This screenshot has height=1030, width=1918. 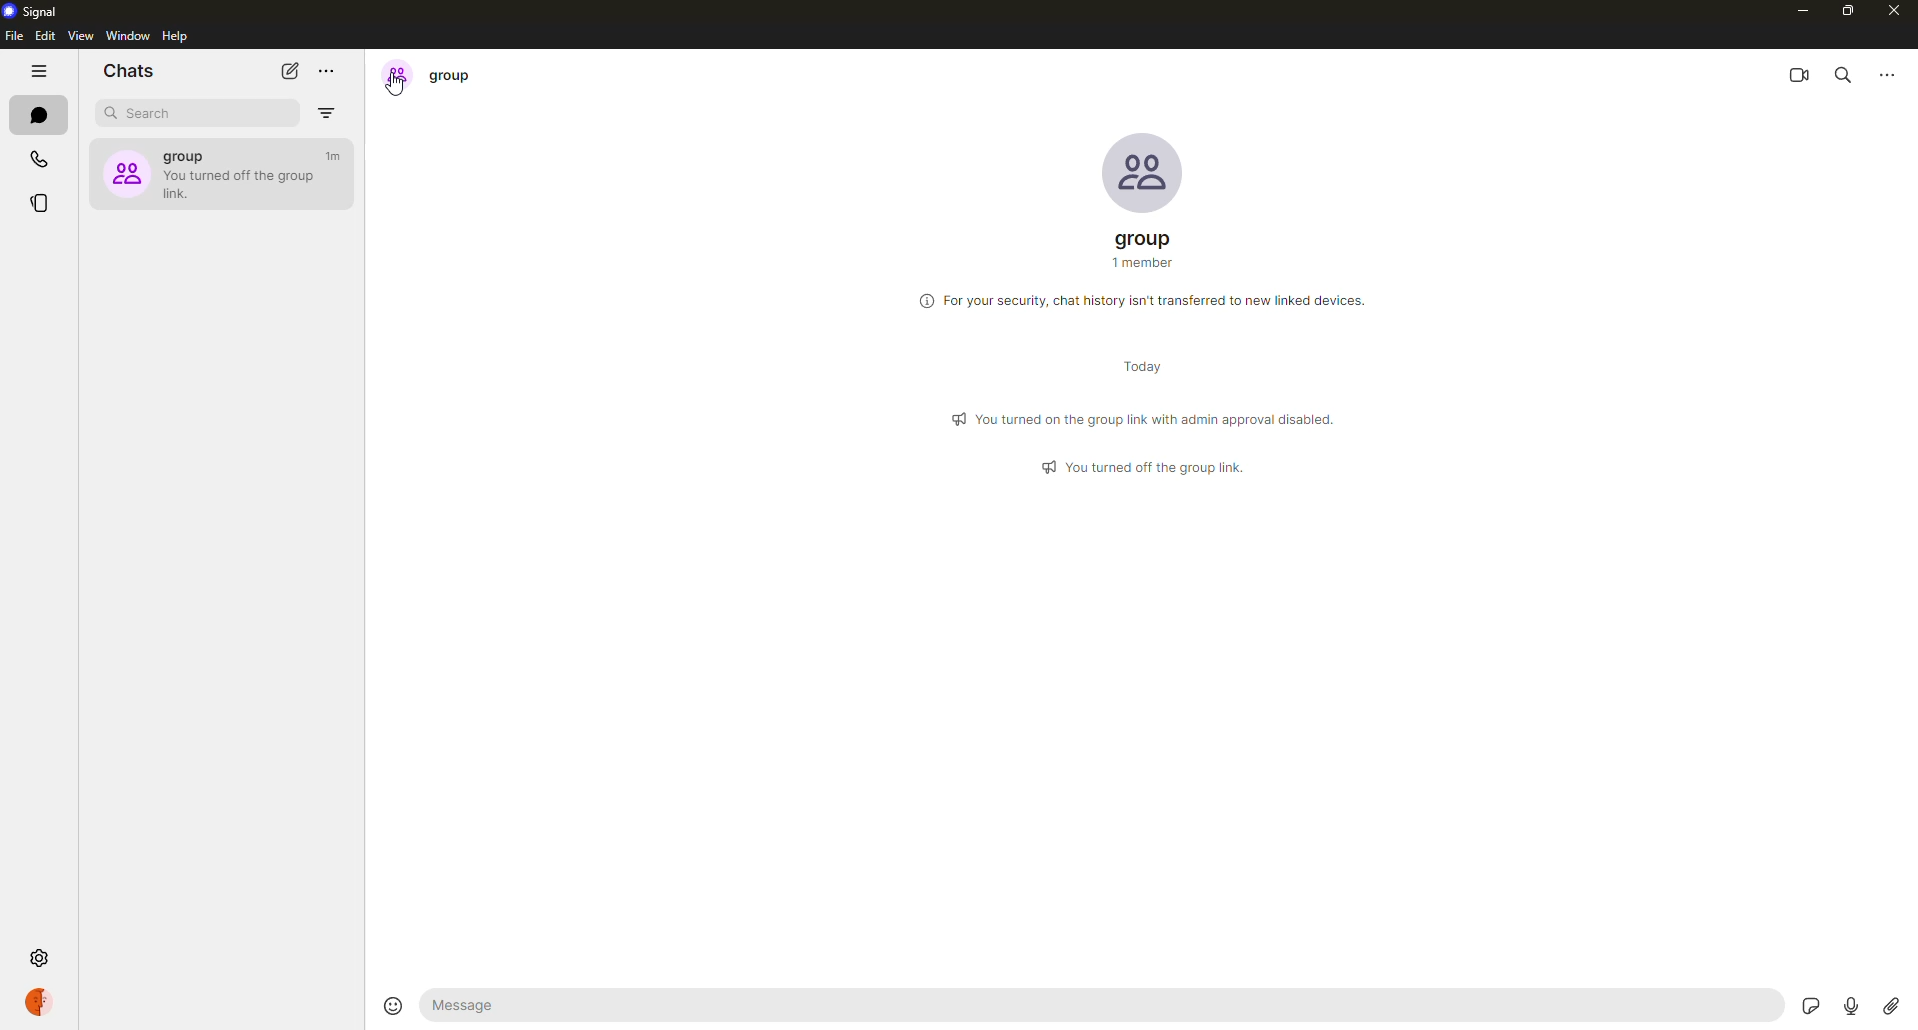 I want to click on signal, so click(x=37, y=14).